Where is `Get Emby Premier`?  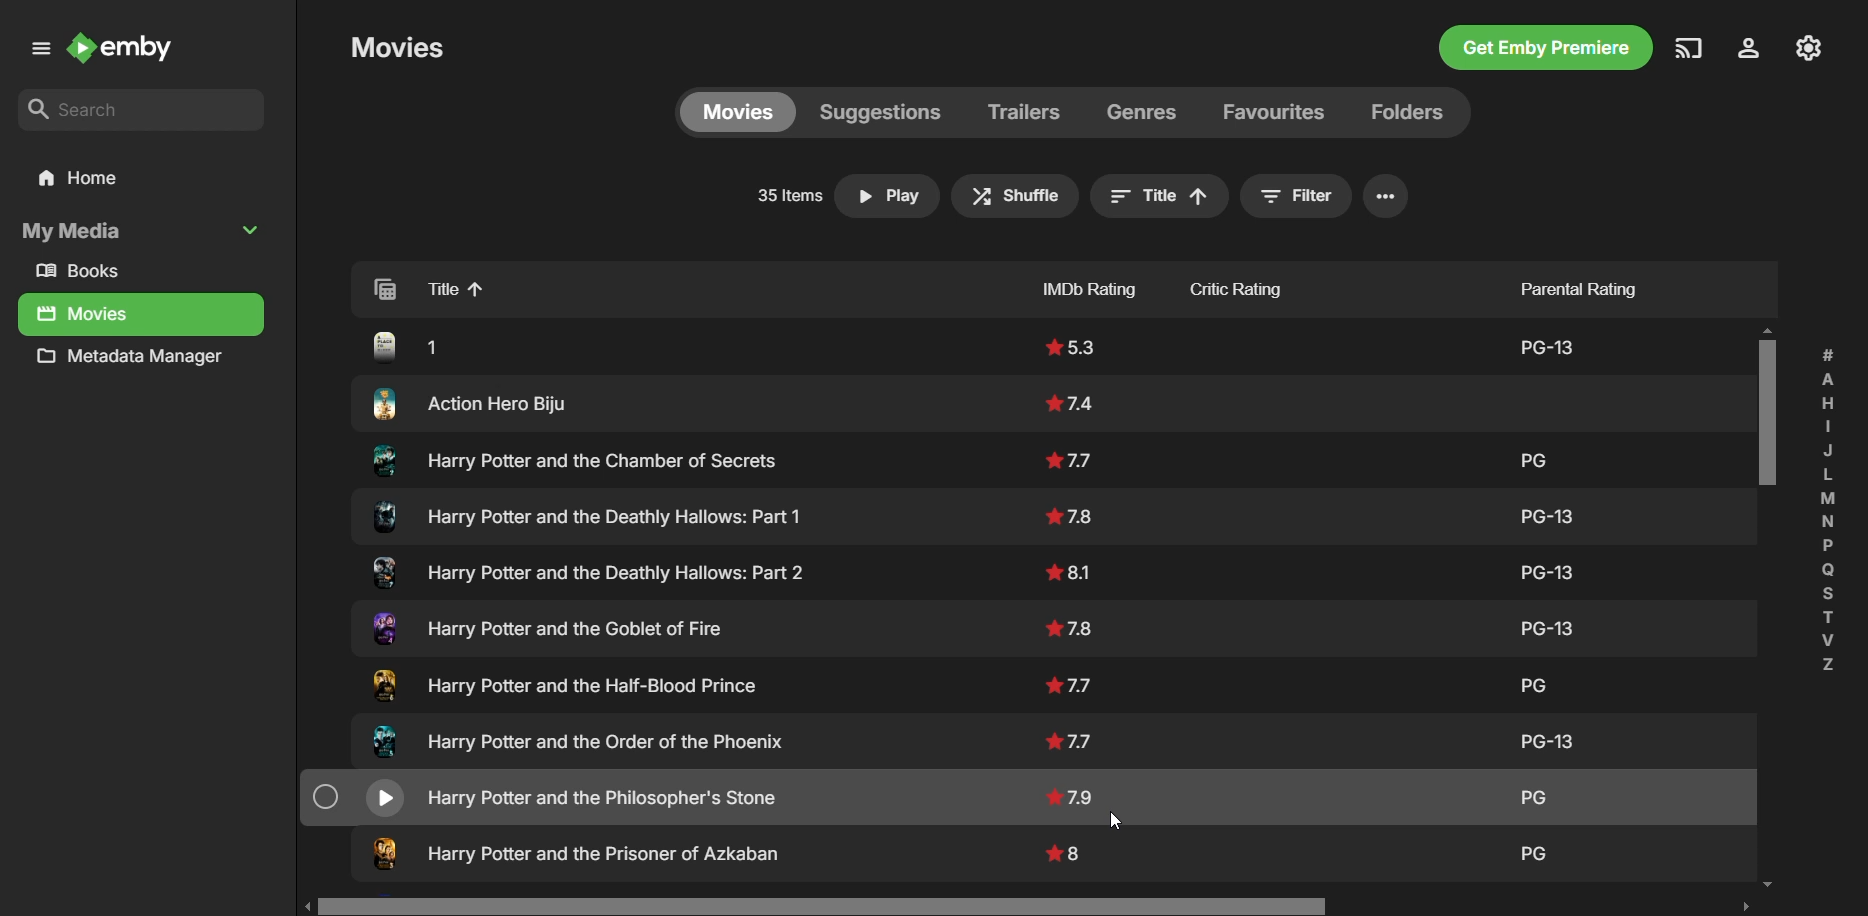
Get Emby Premier is located at coordinates (1543, 50).